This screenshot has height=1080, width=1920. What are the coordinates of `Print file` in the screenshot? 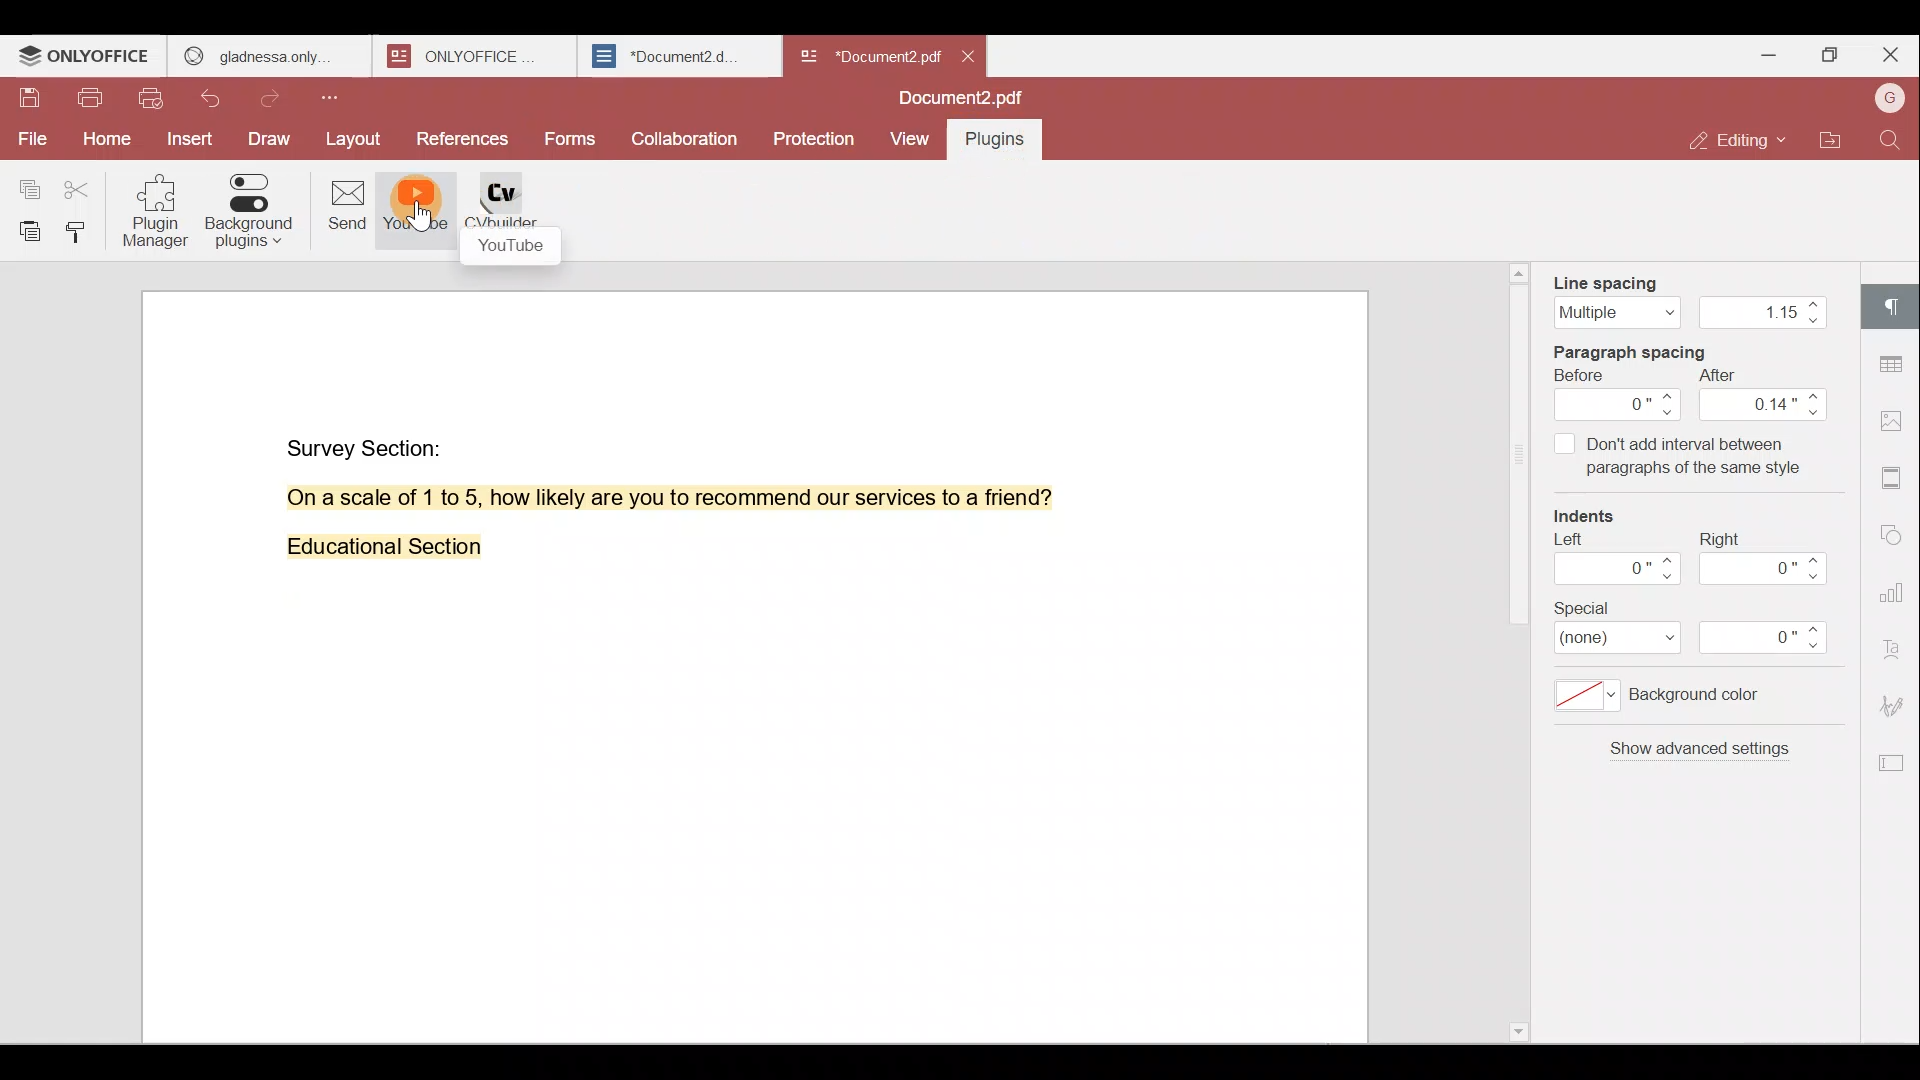 It's located at (89, 102).